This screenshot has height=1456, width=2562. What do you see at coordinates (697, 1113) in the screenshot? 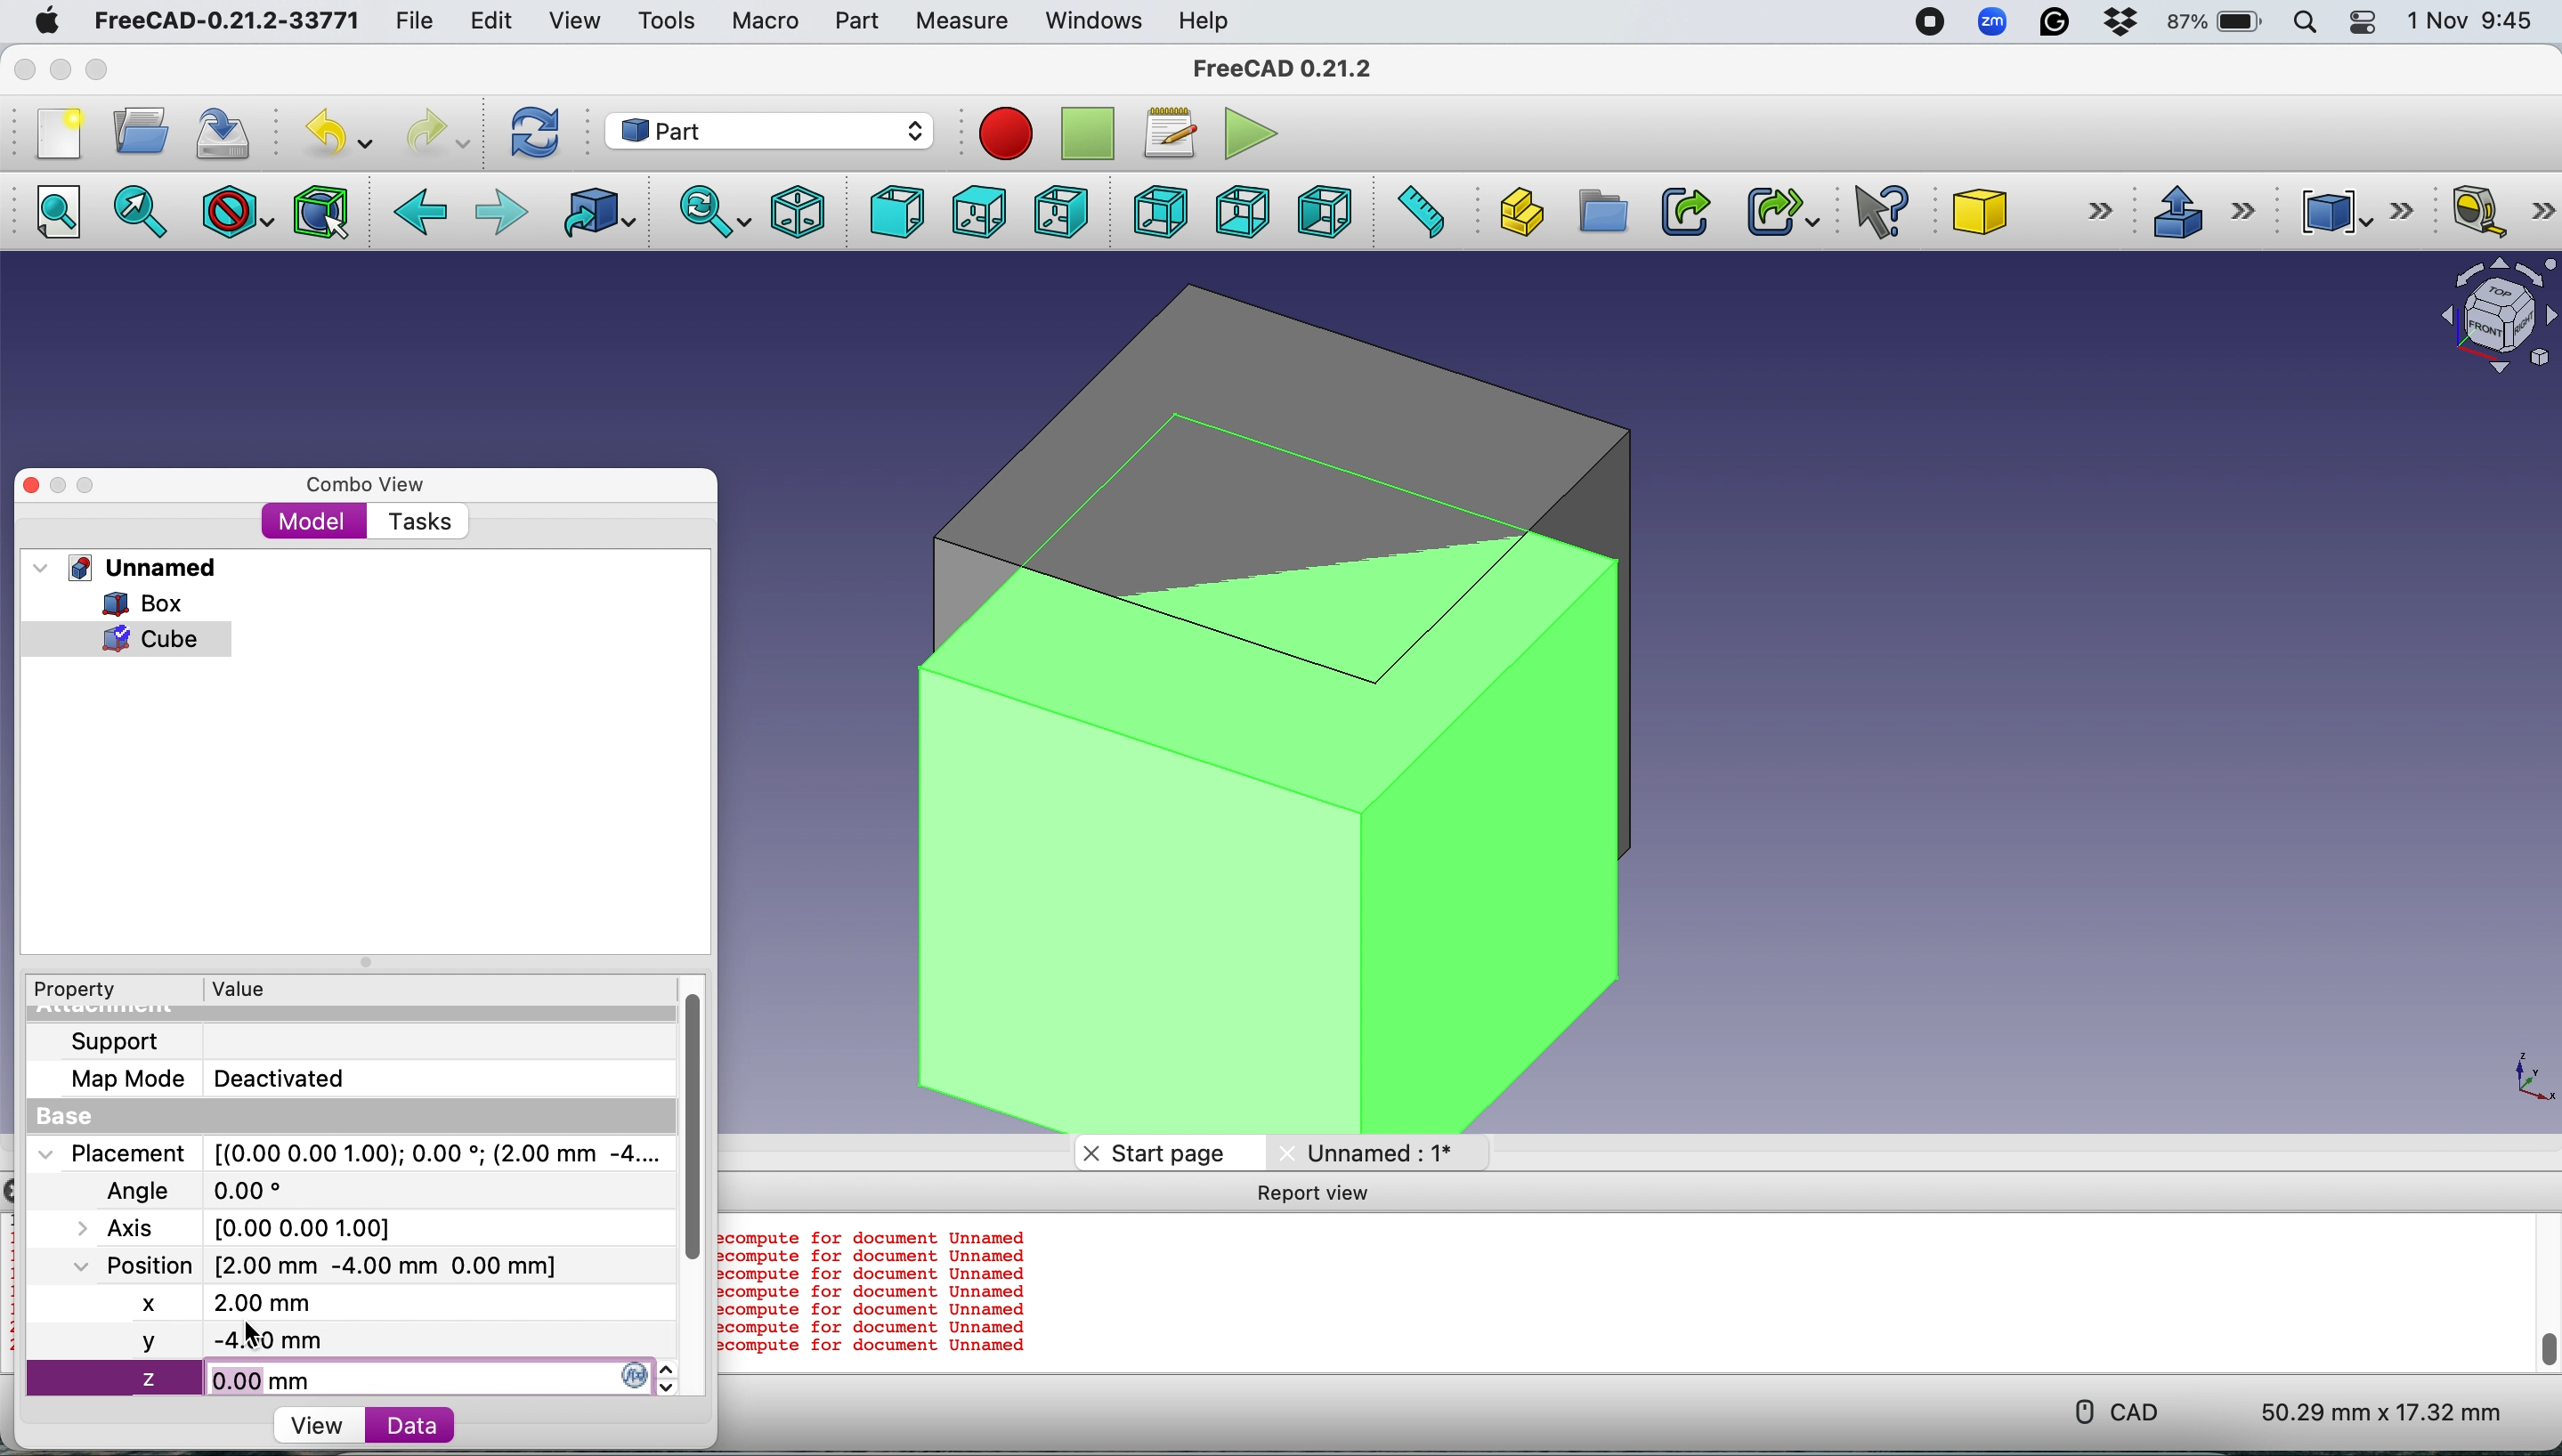
I see `vertical scroll bar` at bounding box center [697, 1113].